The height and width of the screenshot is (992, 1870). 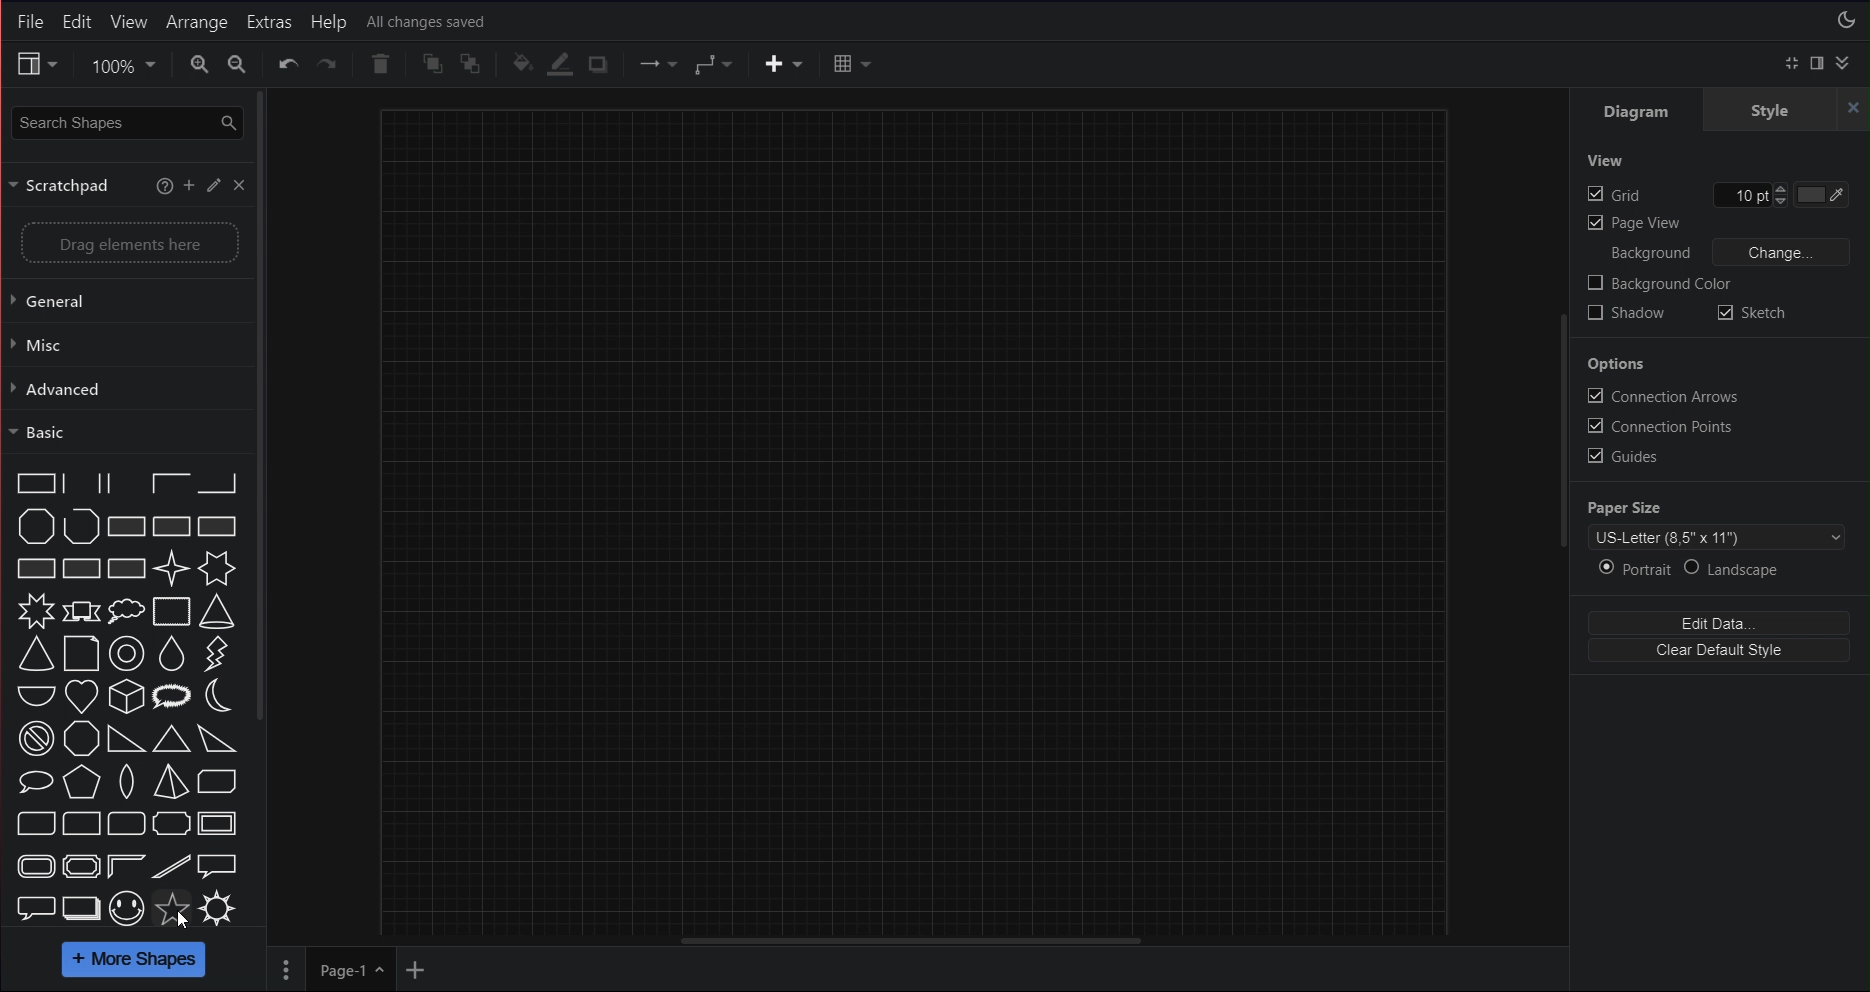 What do you see at coordinates (171, 823) in the screenshot?
I see `plaque` at bounding box center [171, 823].